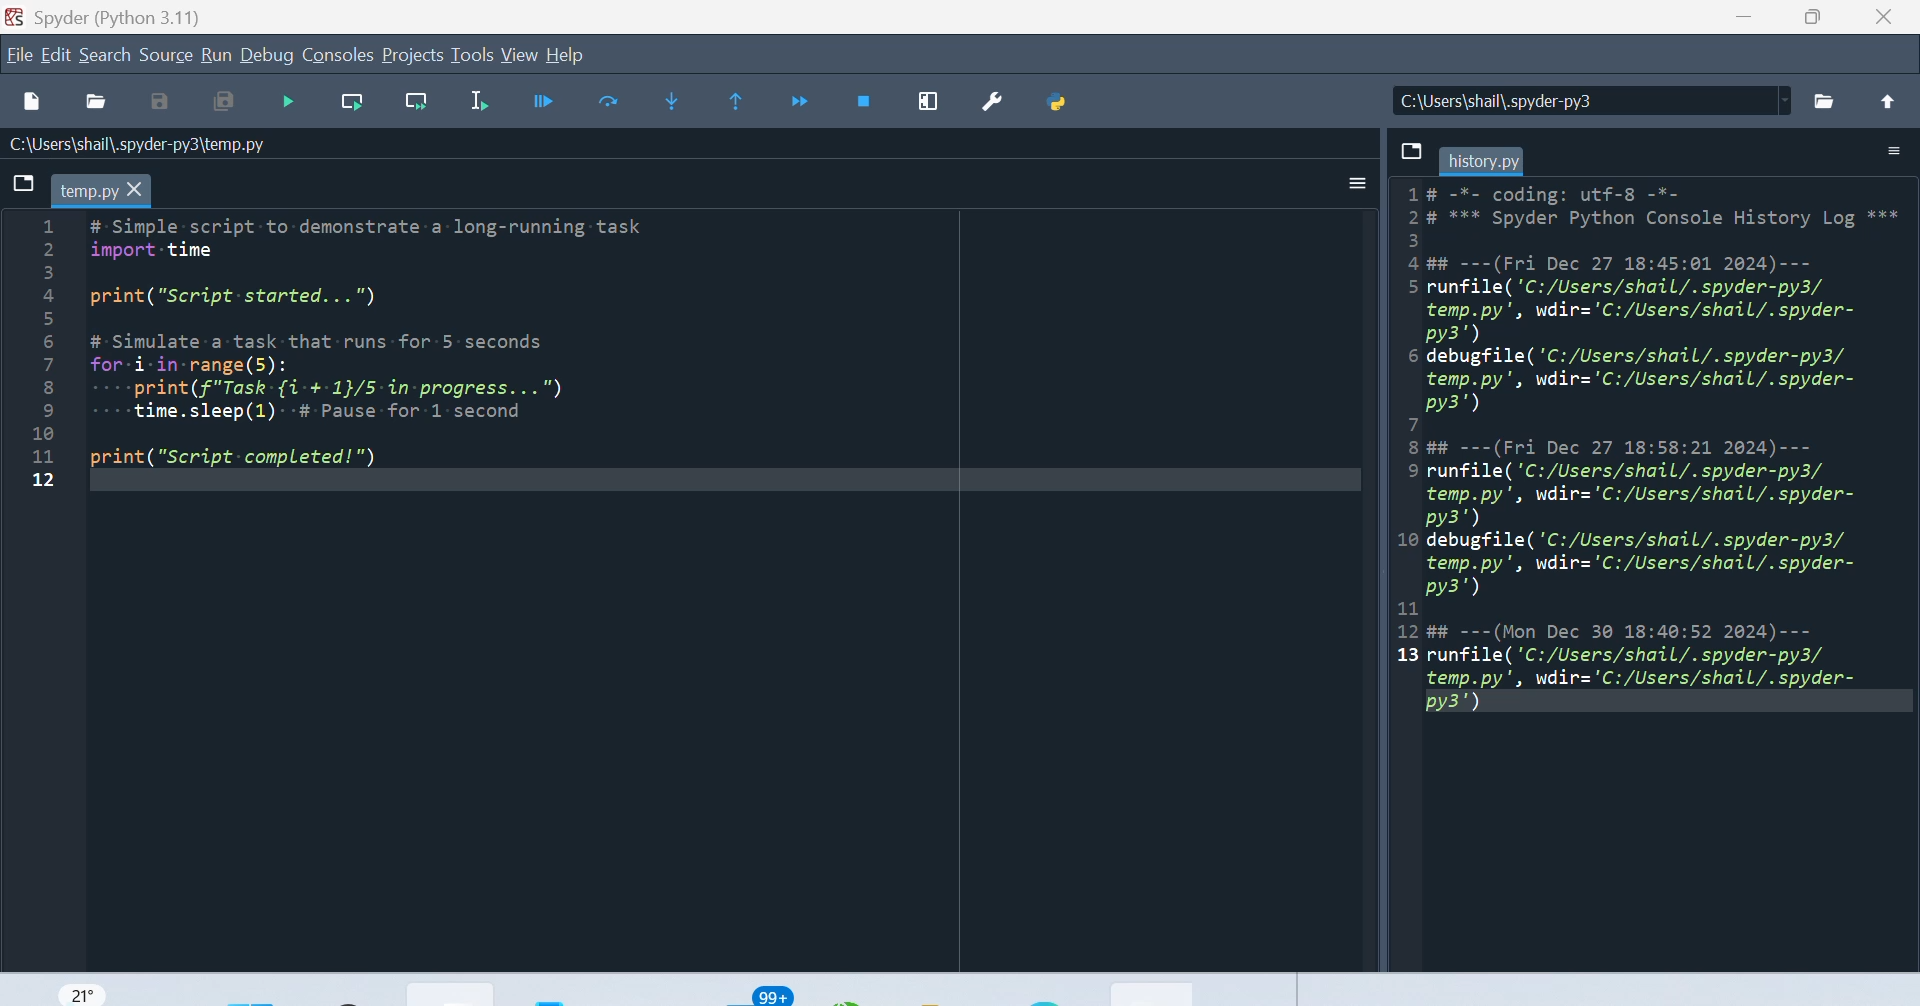 This screenshot has height=1006, width=1920. I want to click on Source, so click(166, 54).